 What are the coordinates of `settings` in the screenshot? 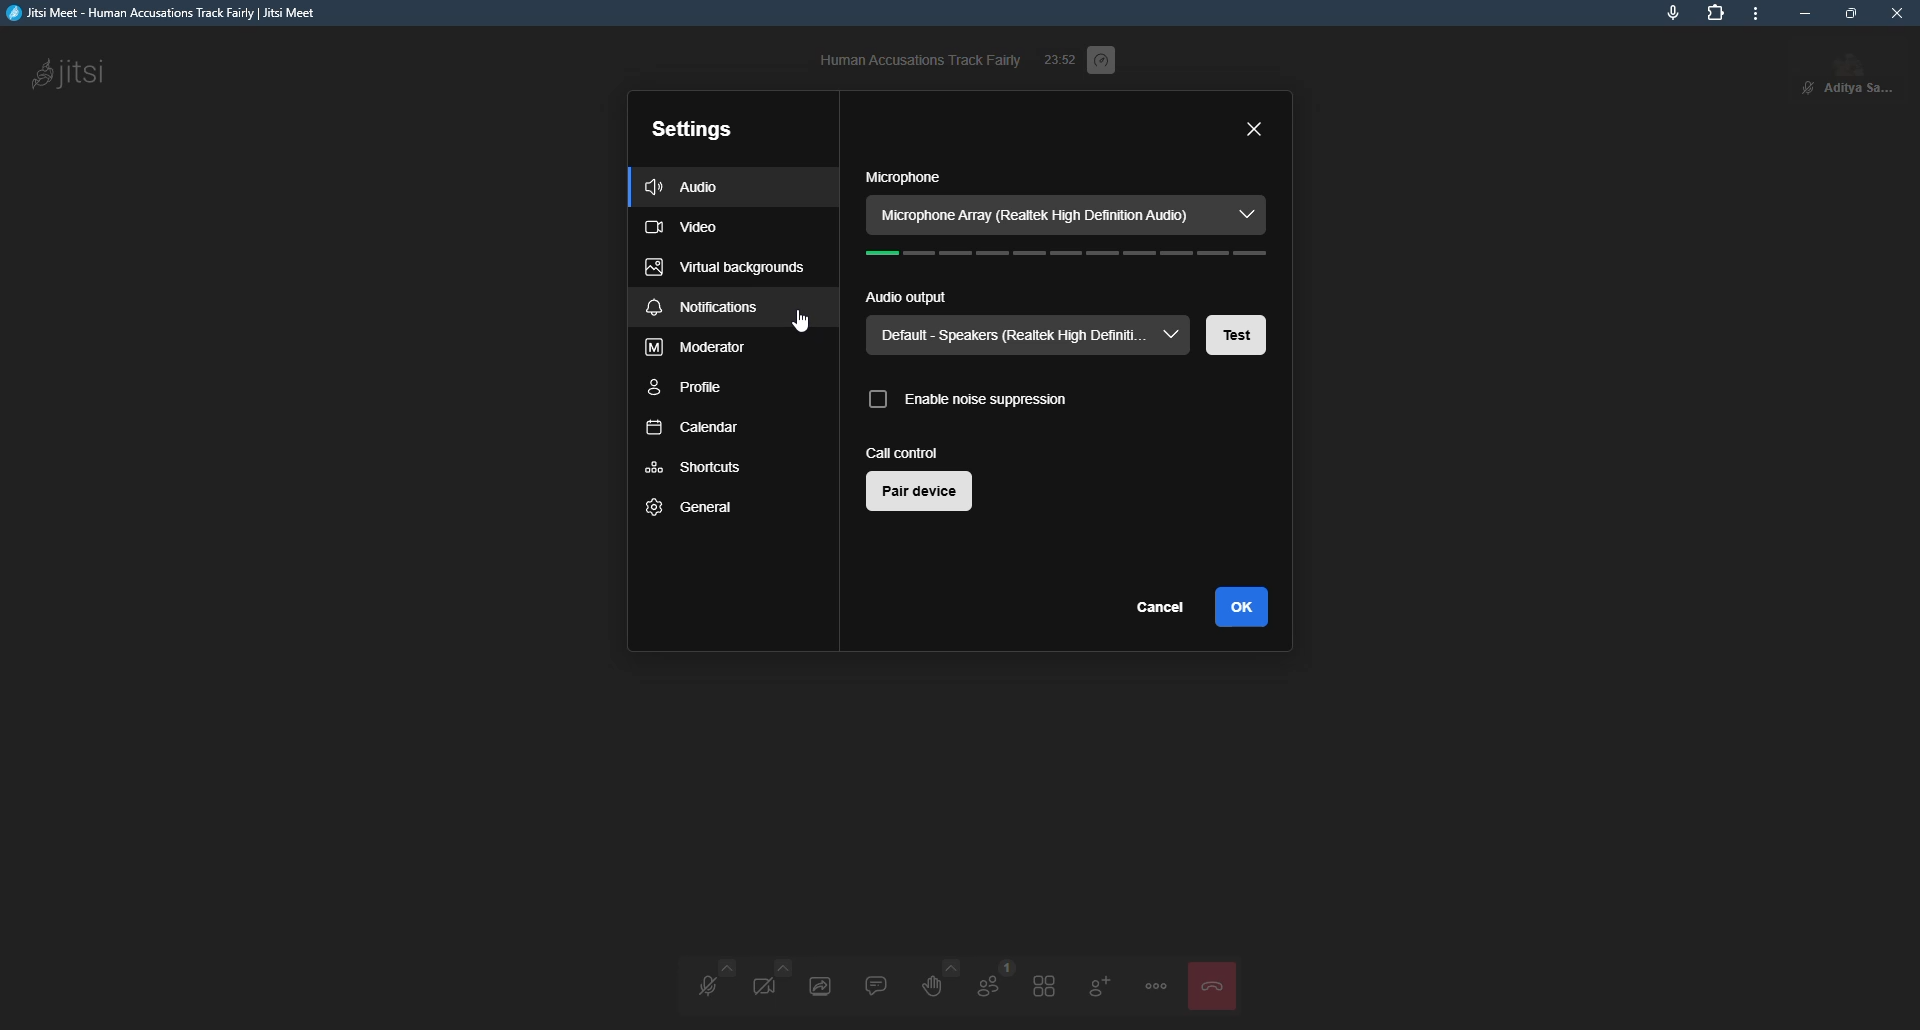 It's located at (690, 132).